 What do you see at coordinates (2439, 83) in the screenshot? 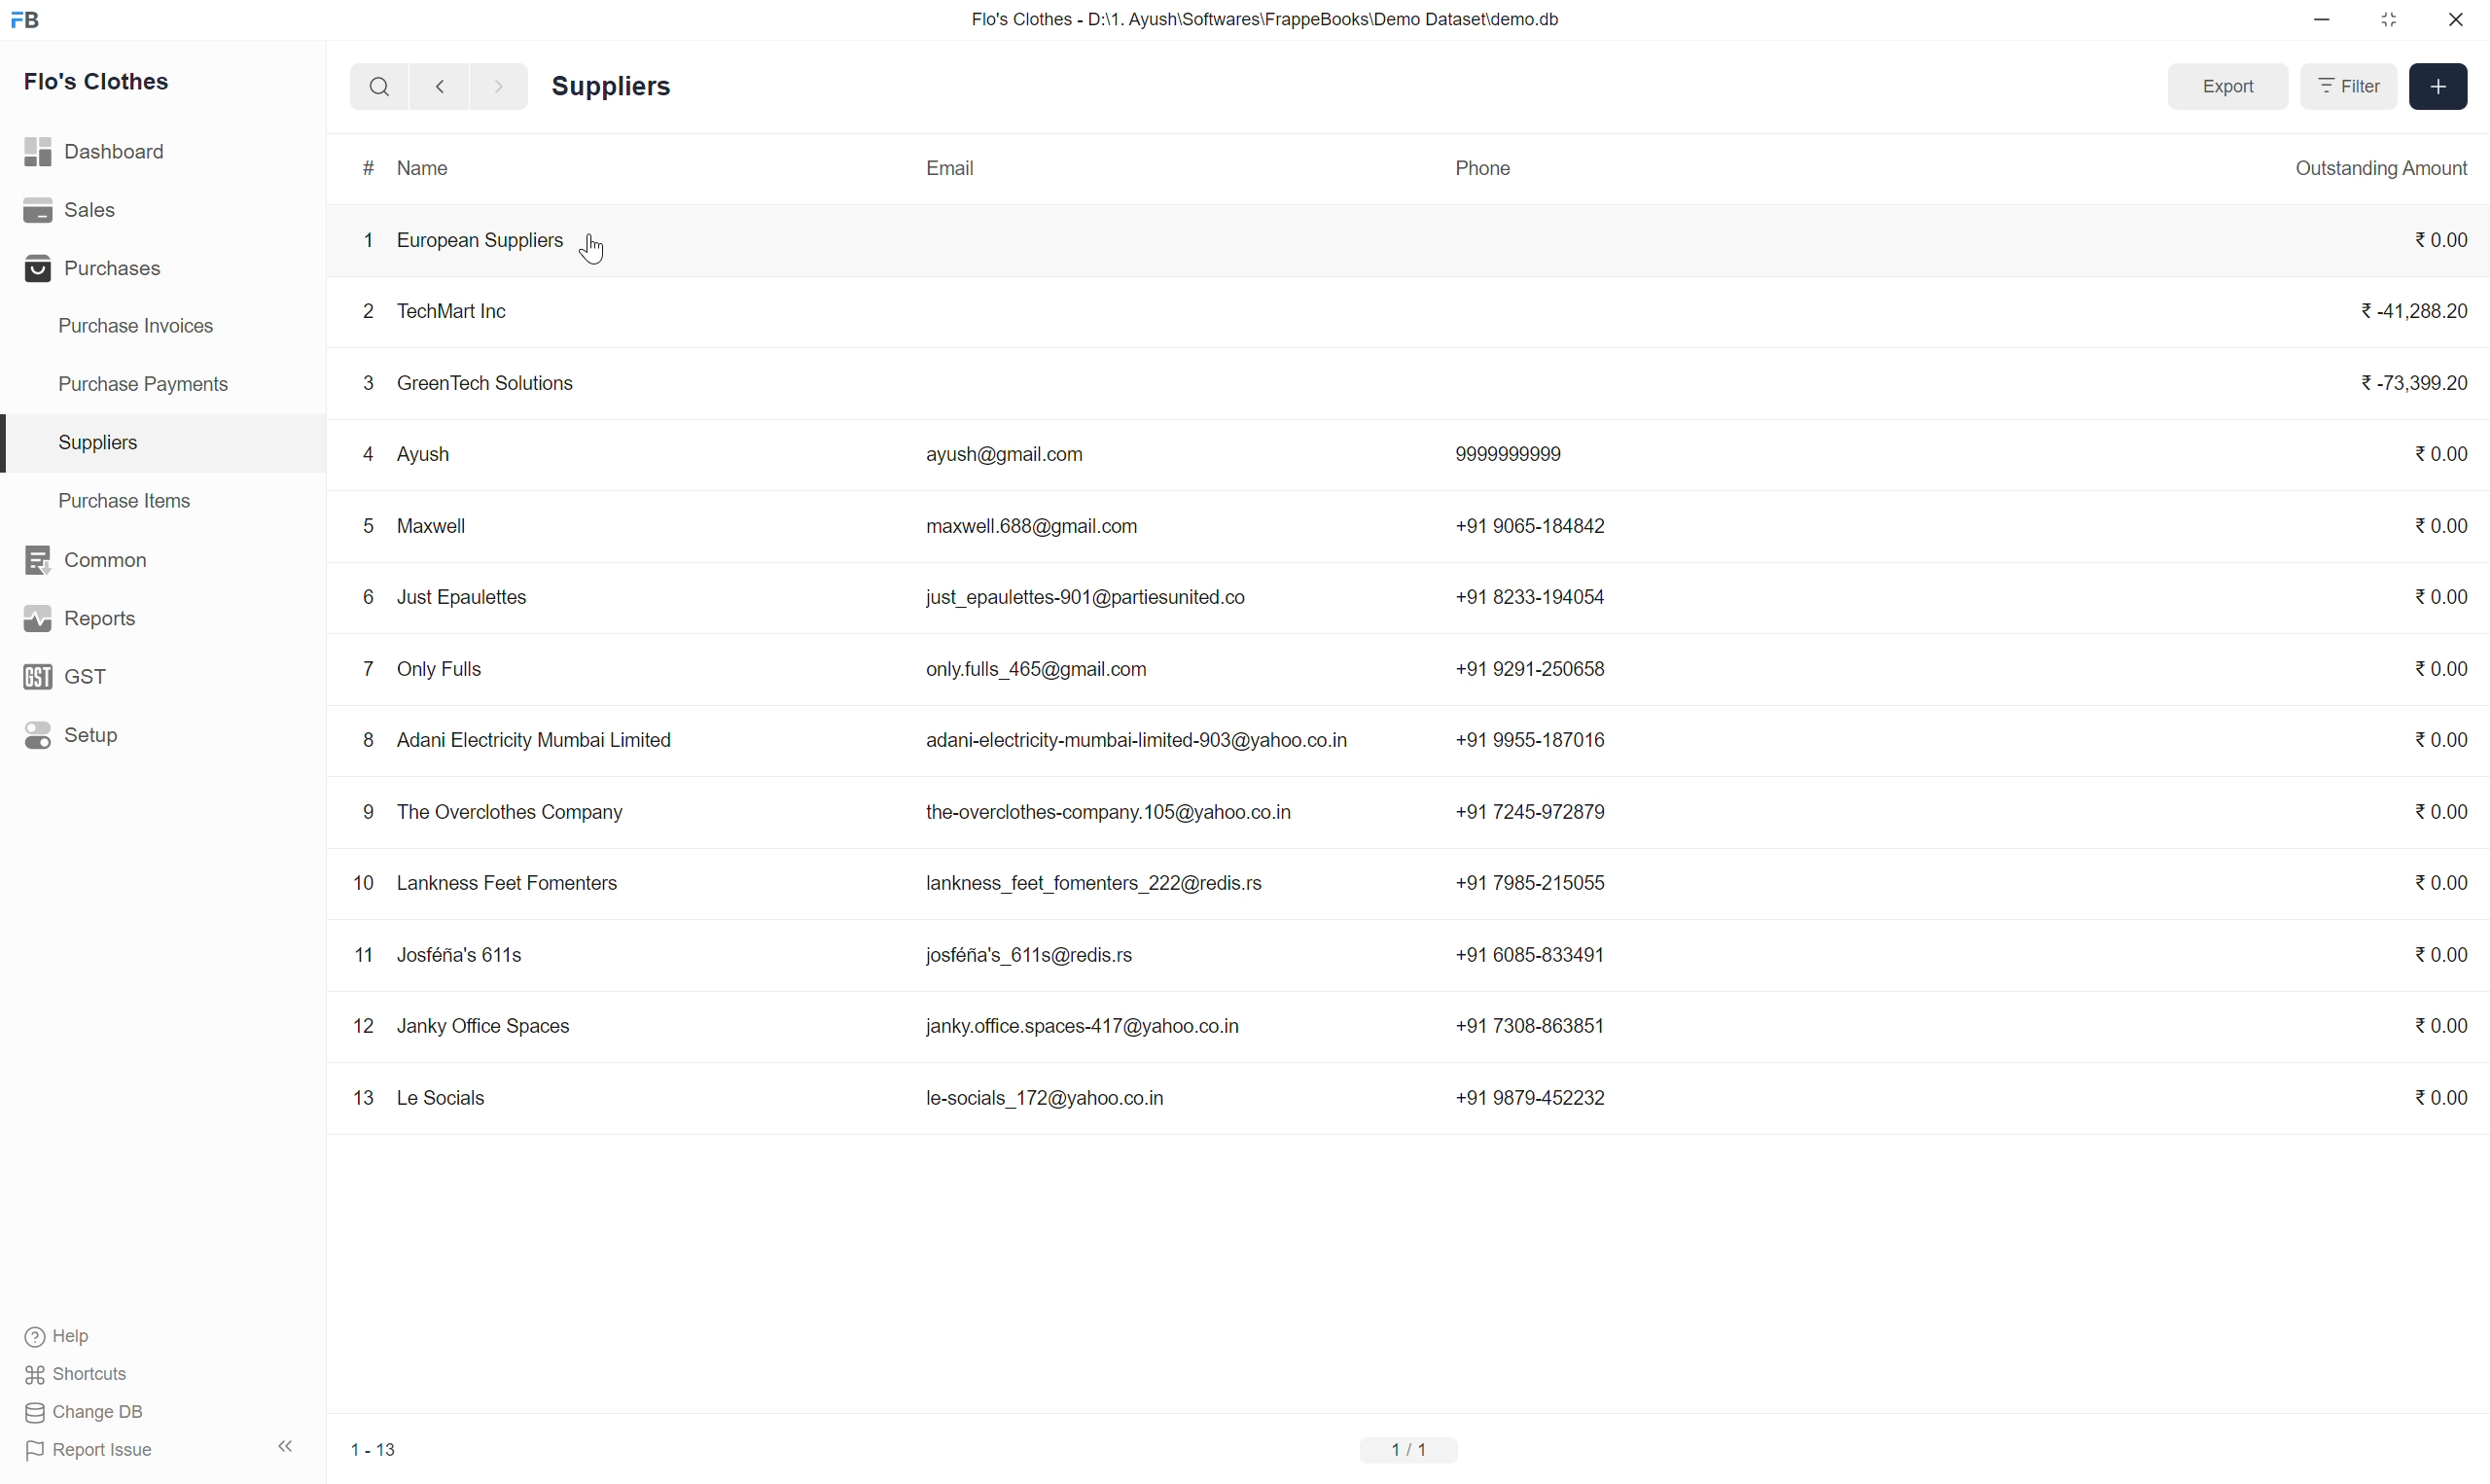
I see `[+` at bounding box center [2439, 83].